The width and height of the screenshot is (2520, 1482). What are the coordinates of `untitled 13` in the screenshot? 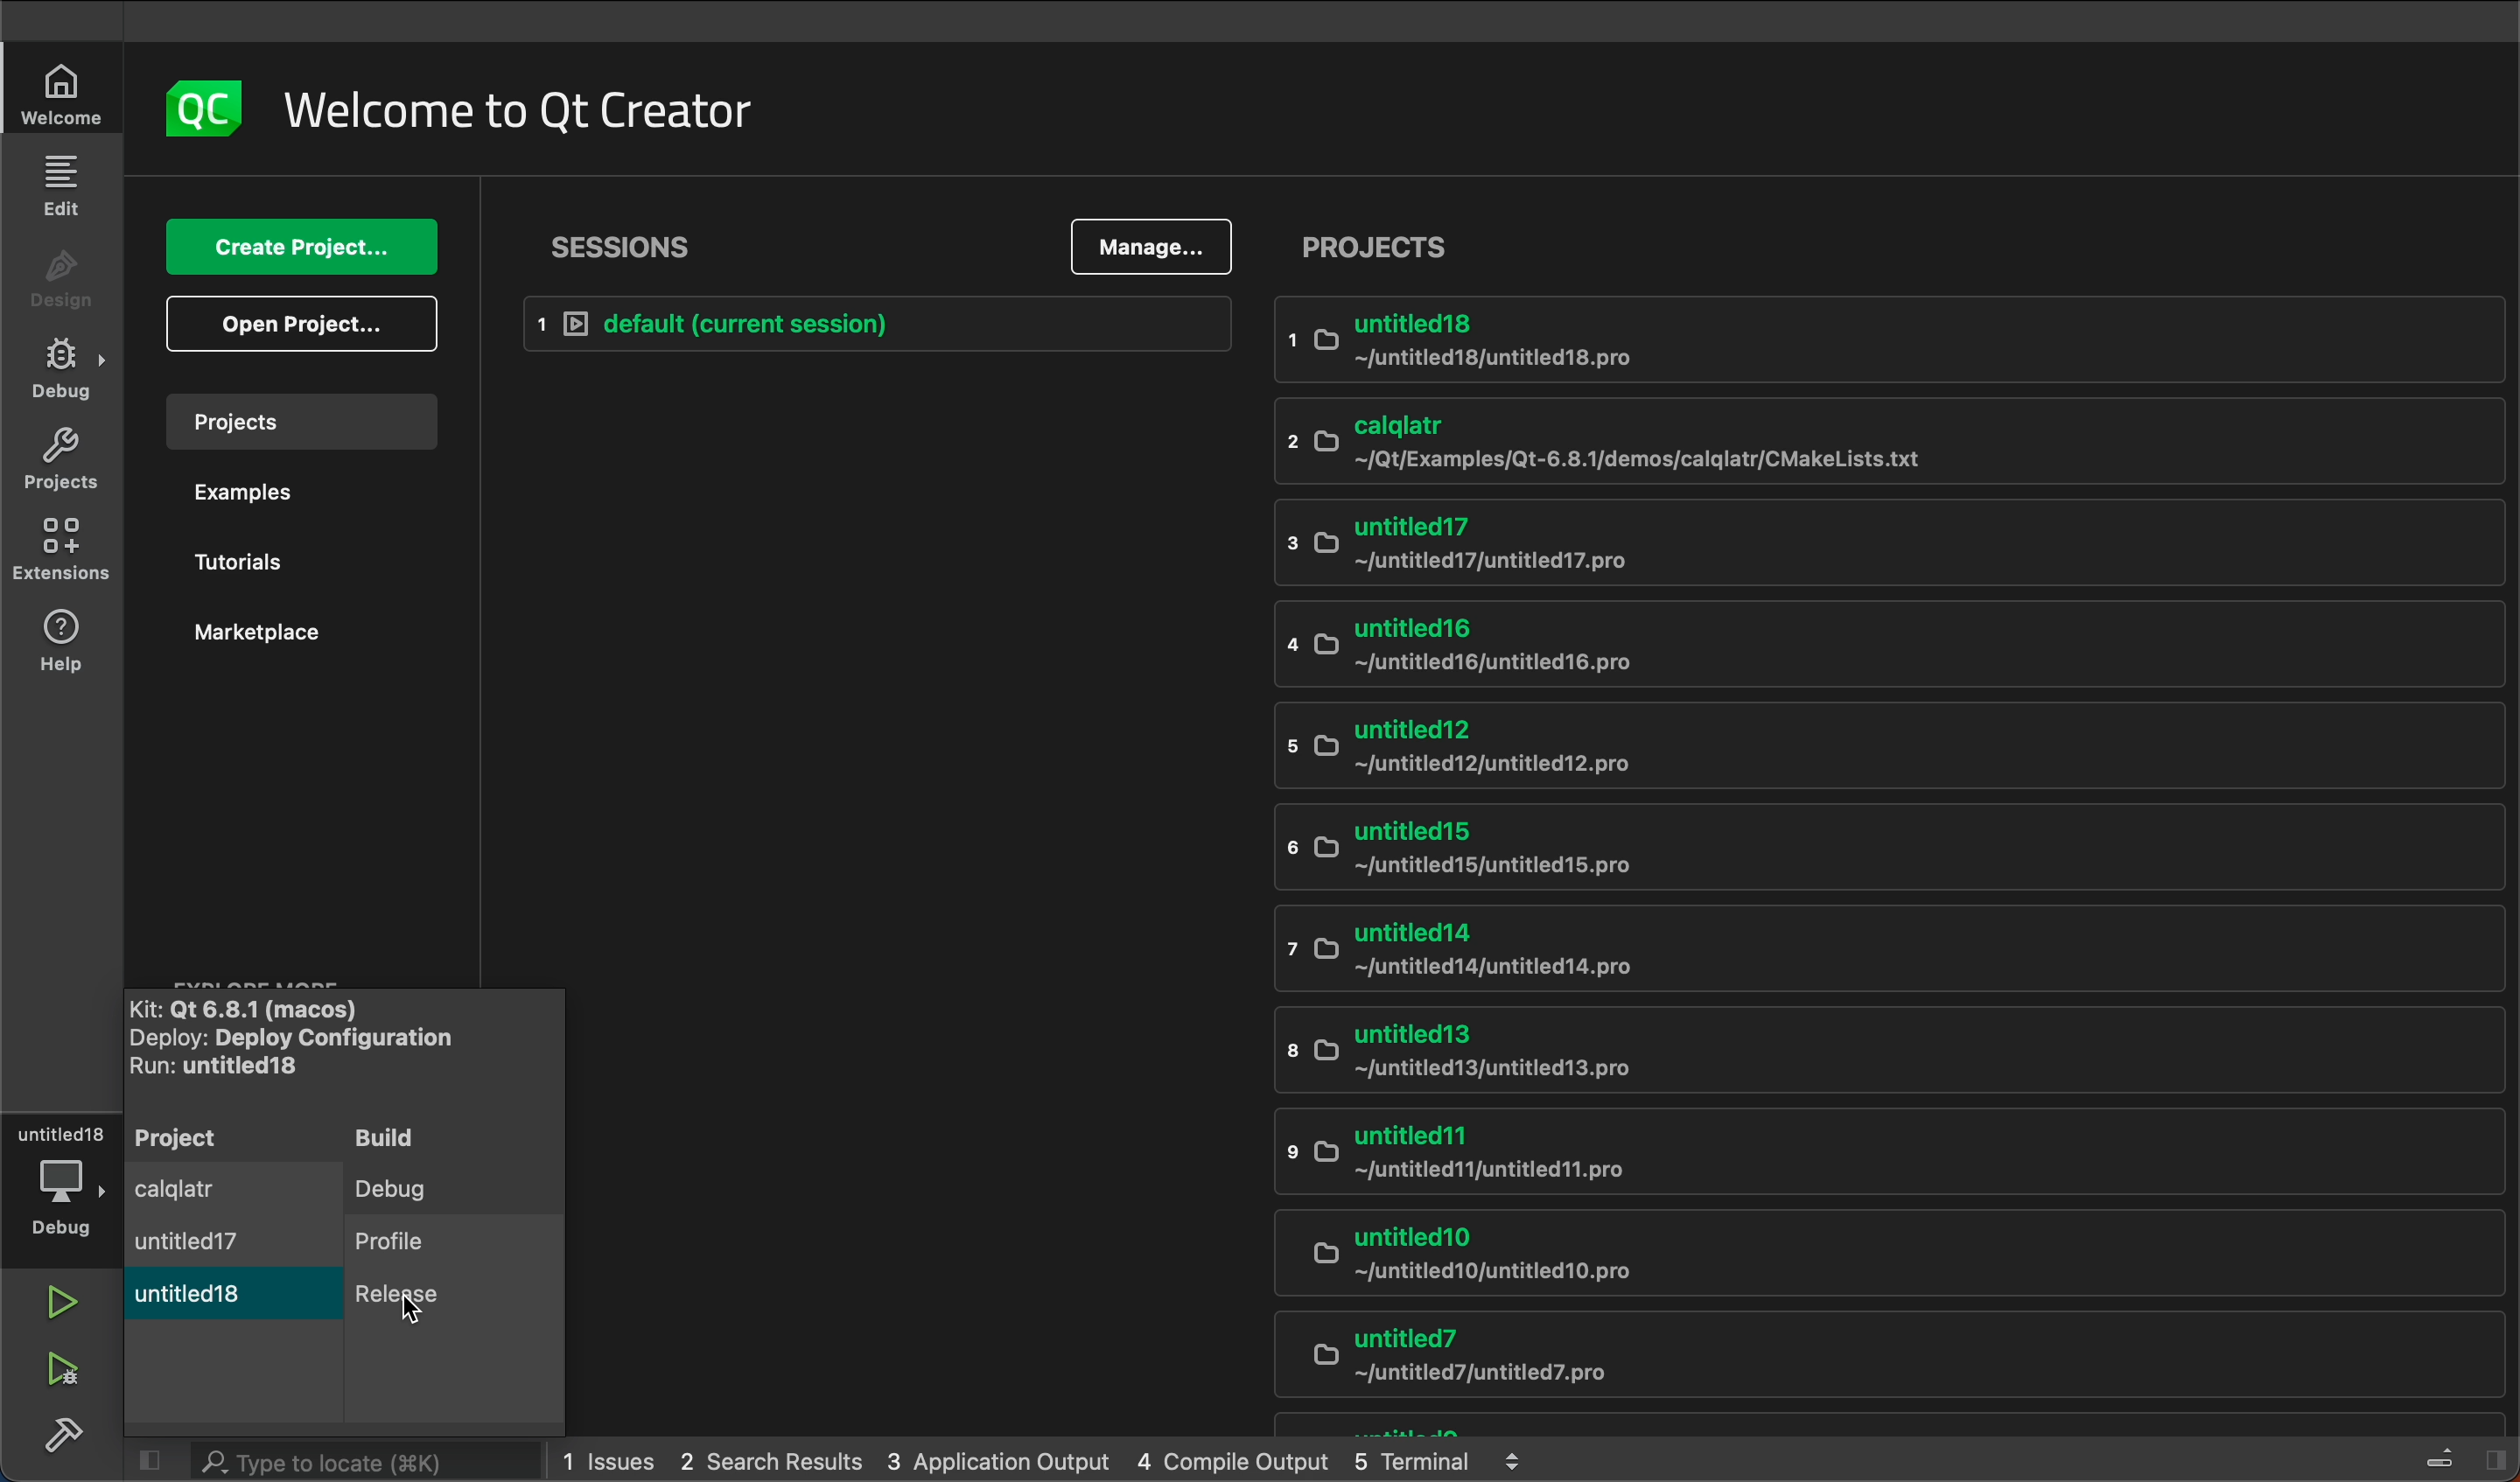 It's located at (1805, 1051).